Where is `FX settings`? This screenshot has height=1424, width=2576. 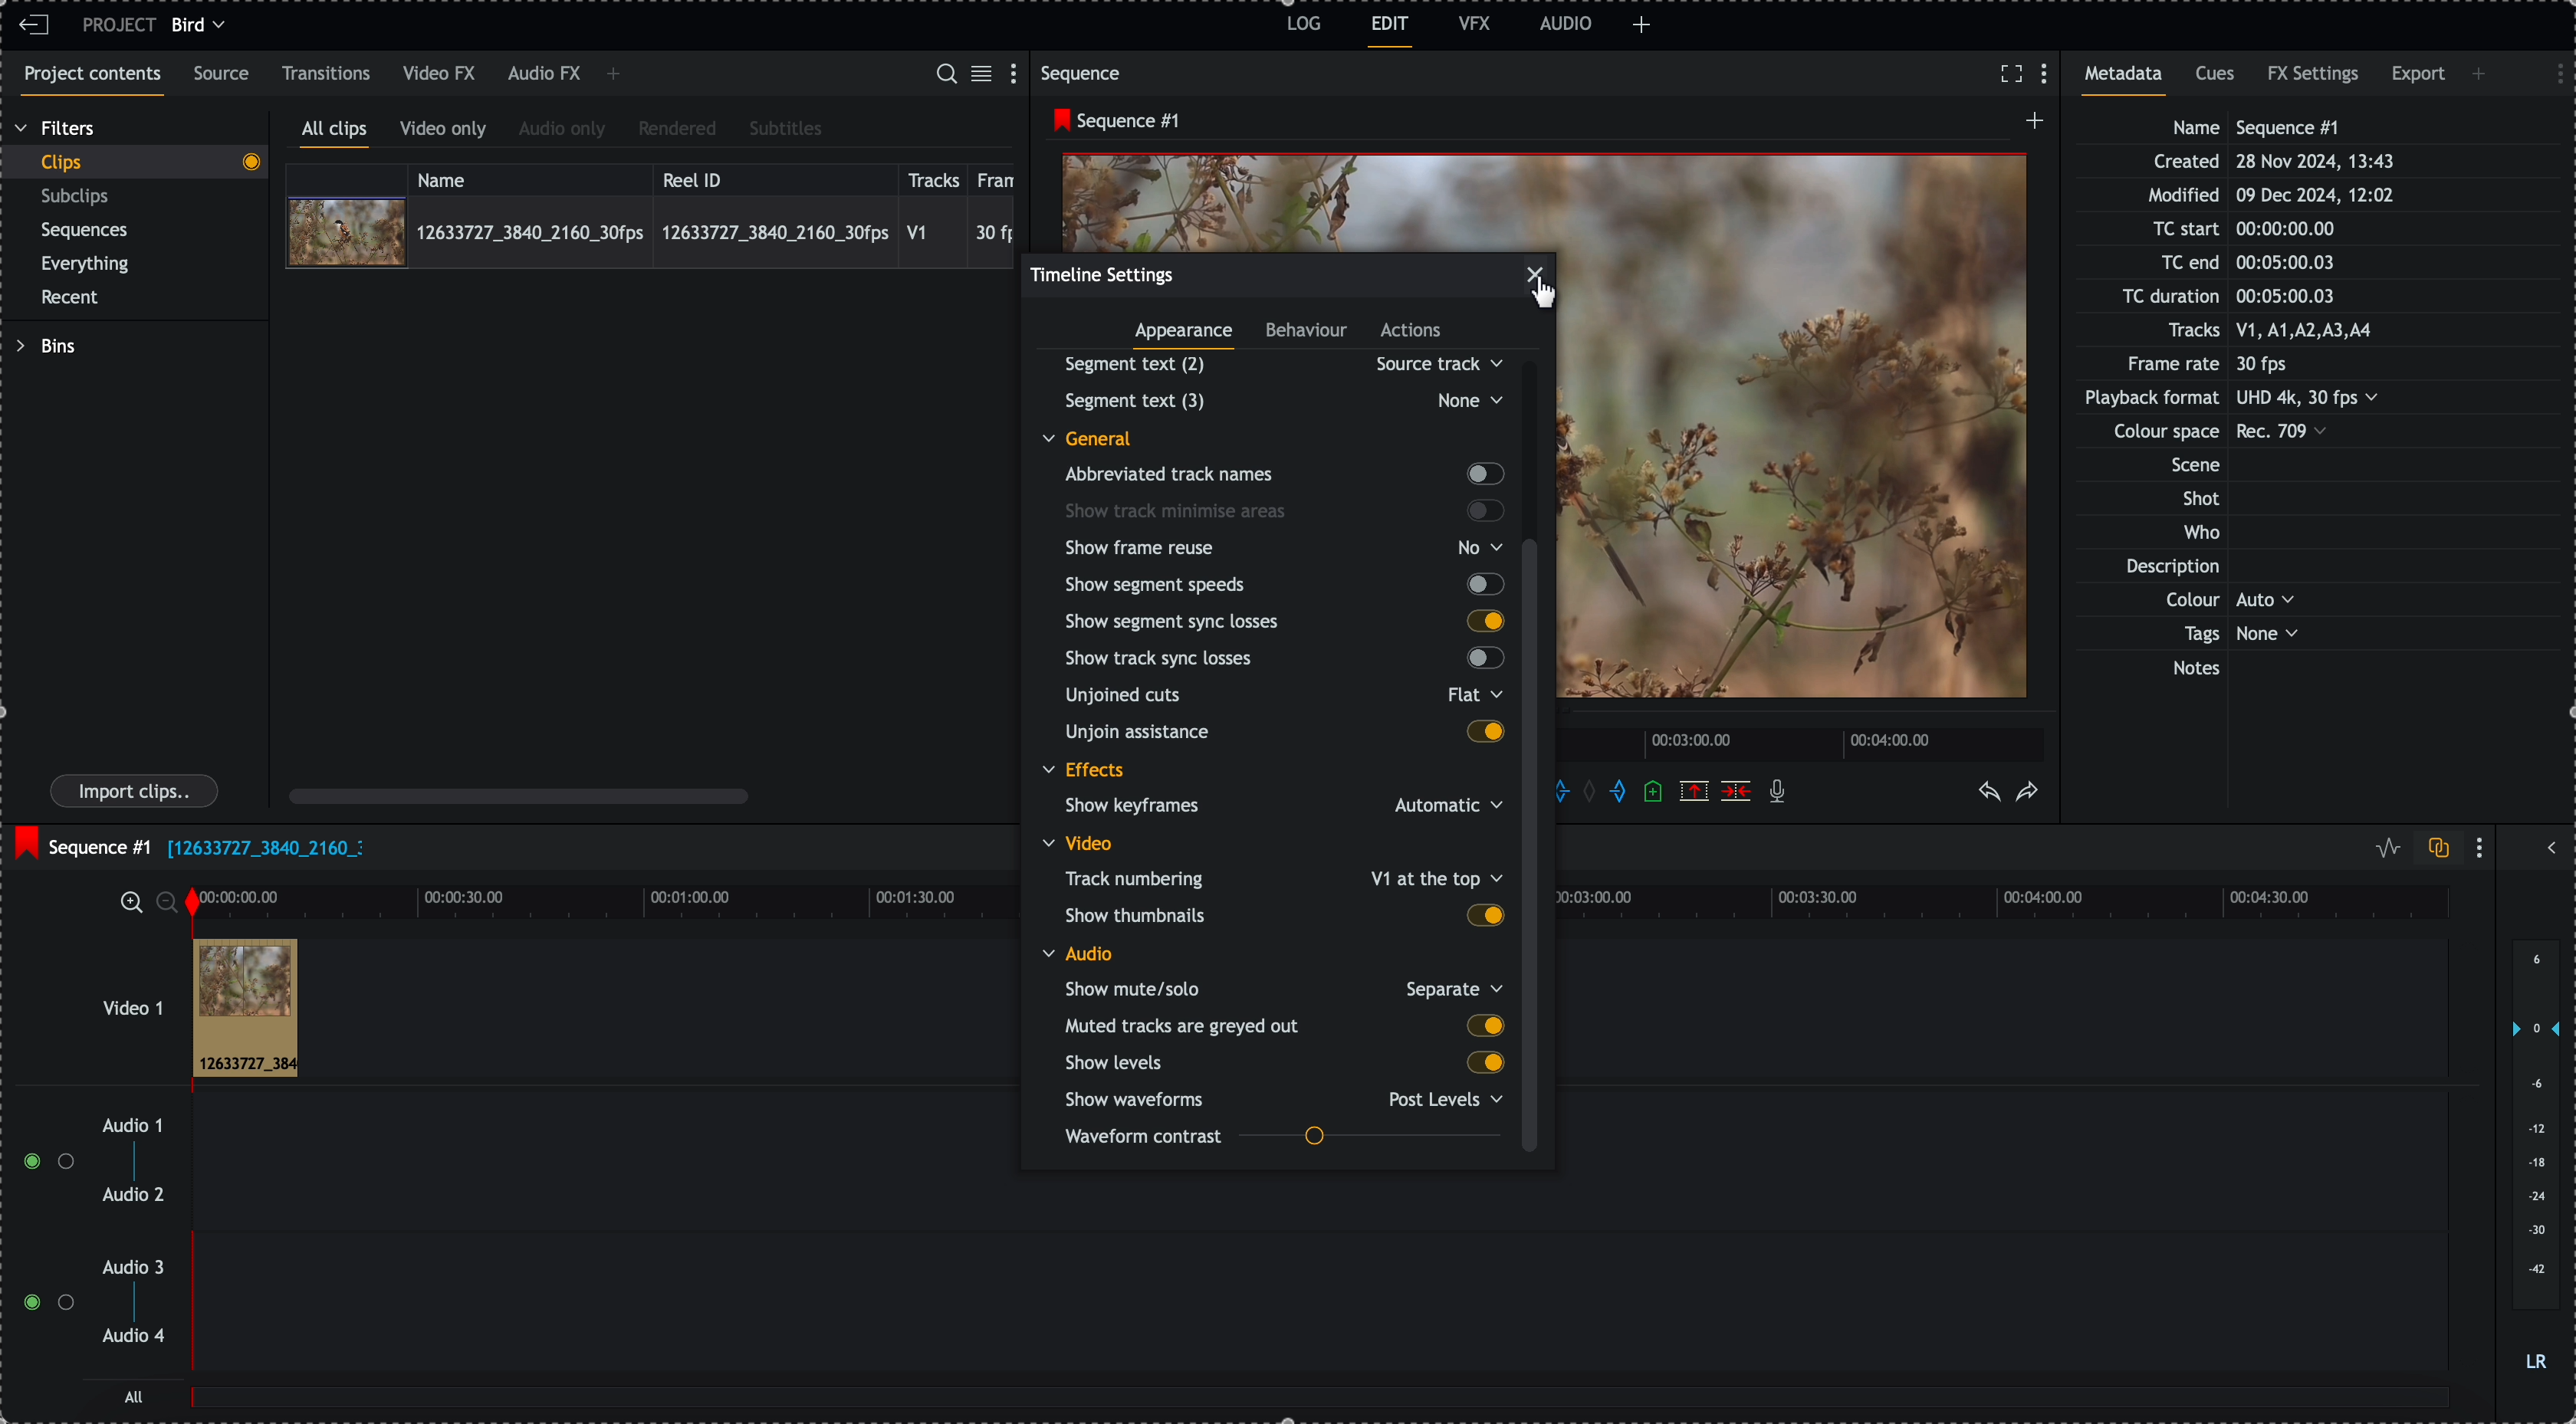 FX settings is located at coordinates (2315, 77).